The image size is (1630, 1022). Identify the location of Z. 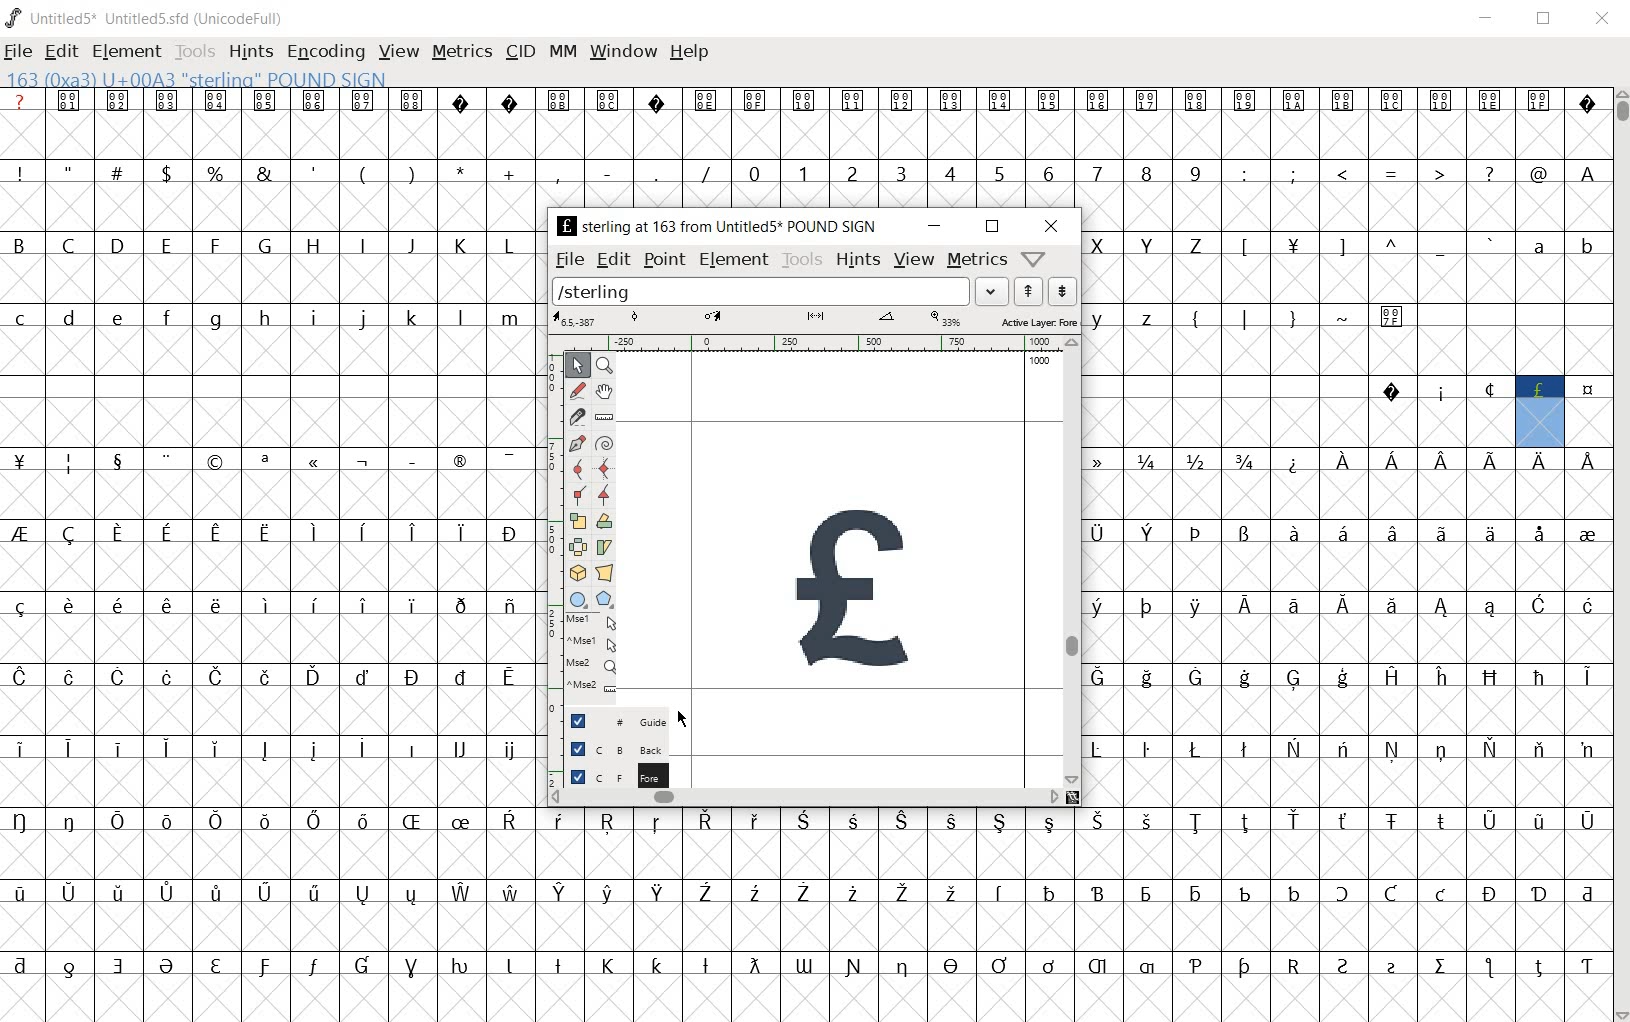
(1196, 247).